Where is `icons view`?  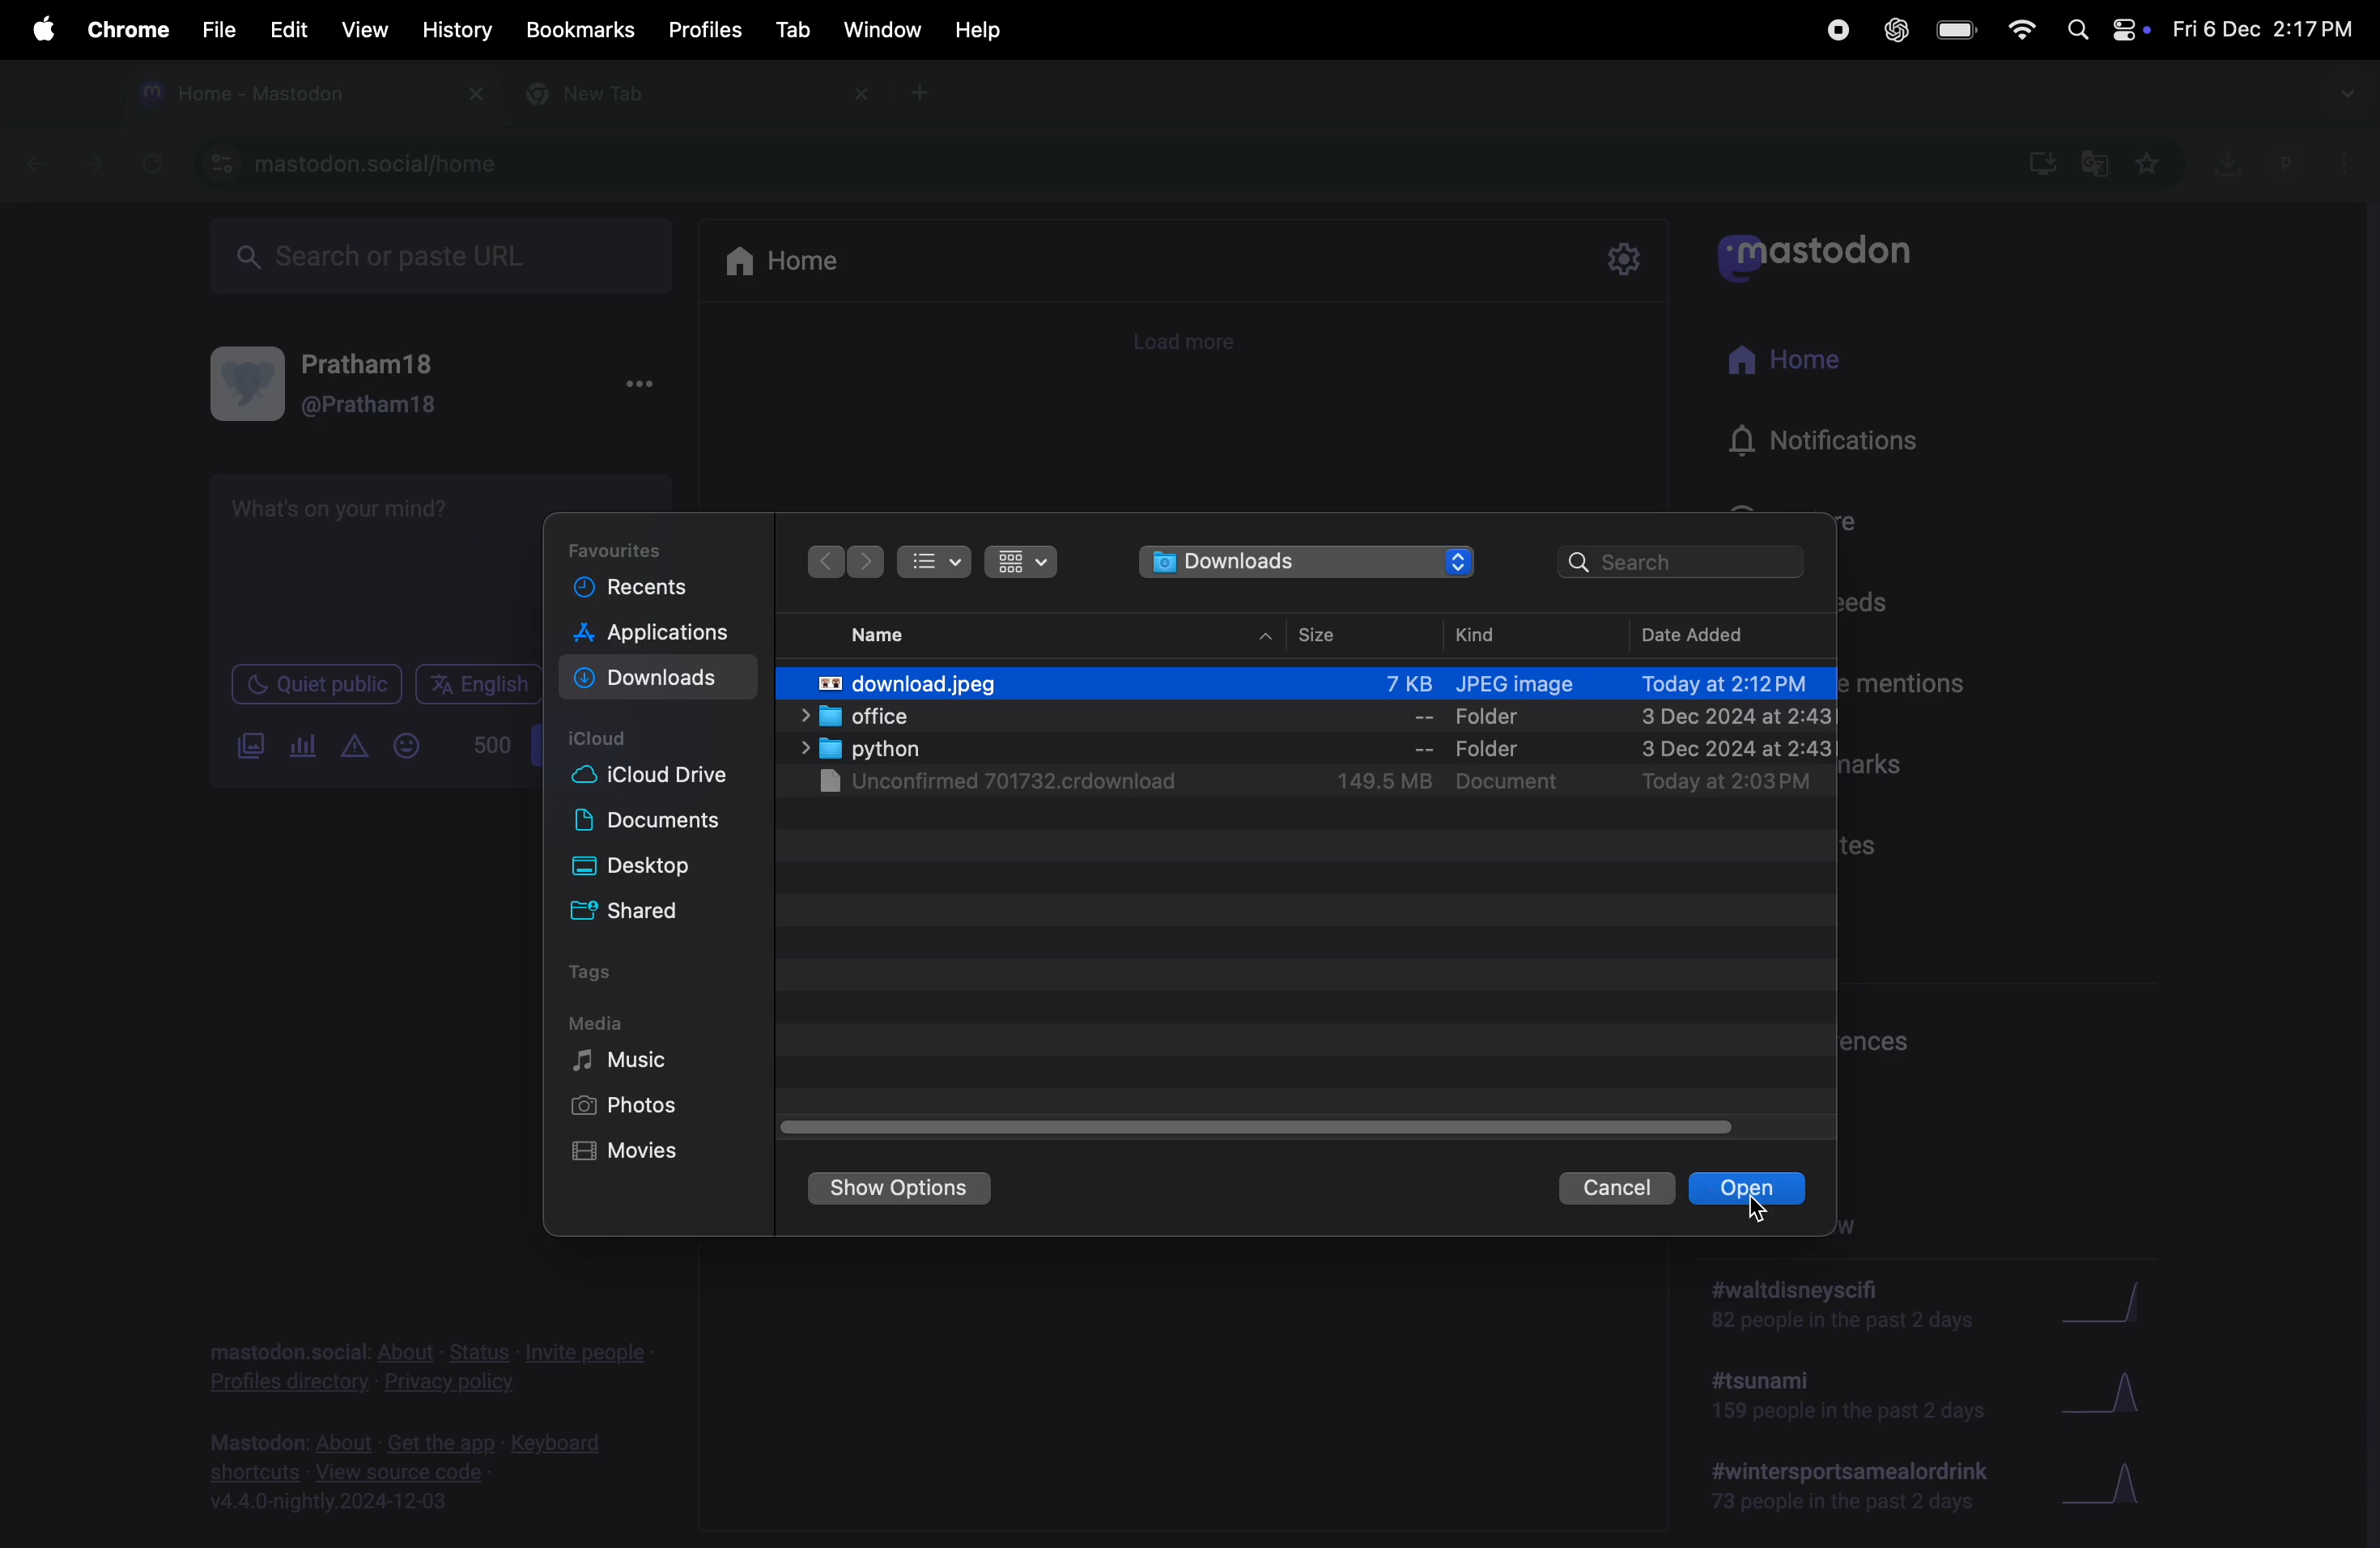
icons view is located at coordinates (1022, 563).